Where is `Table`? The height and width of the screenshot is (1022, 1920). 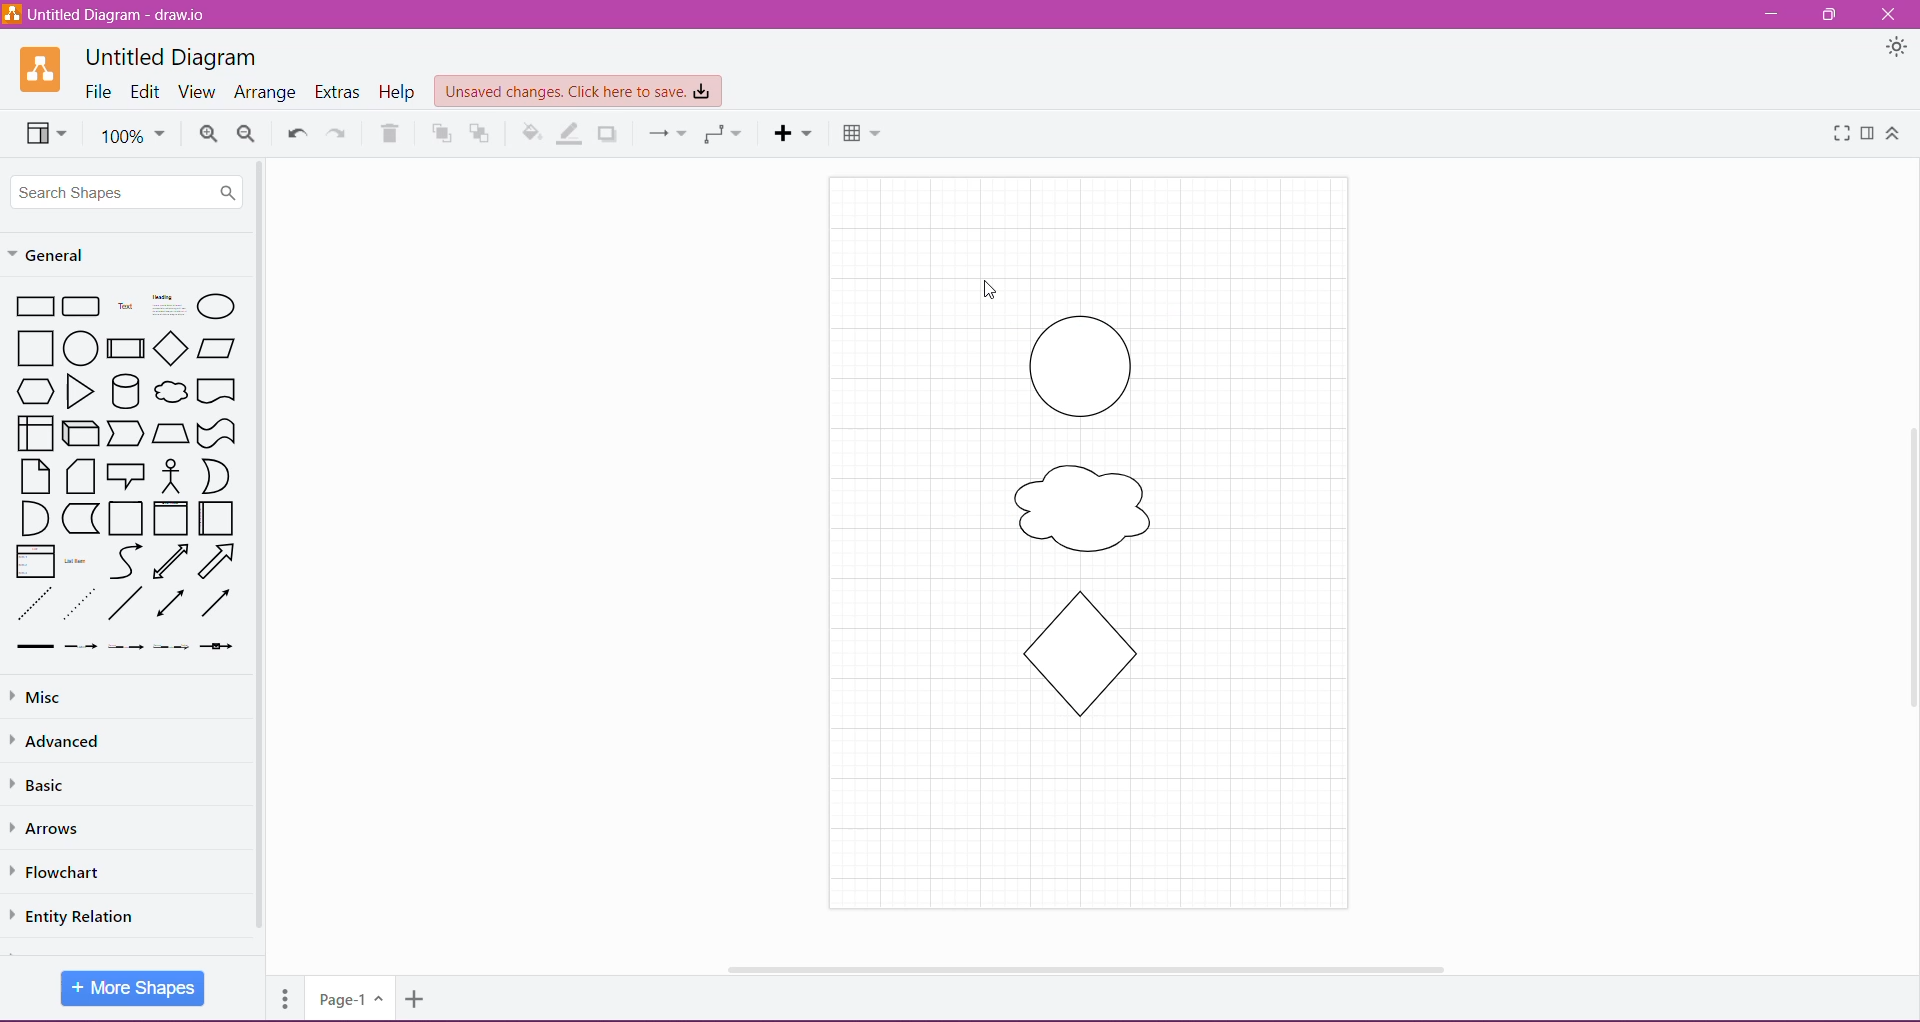
Table is located at coordinates (861, 131).